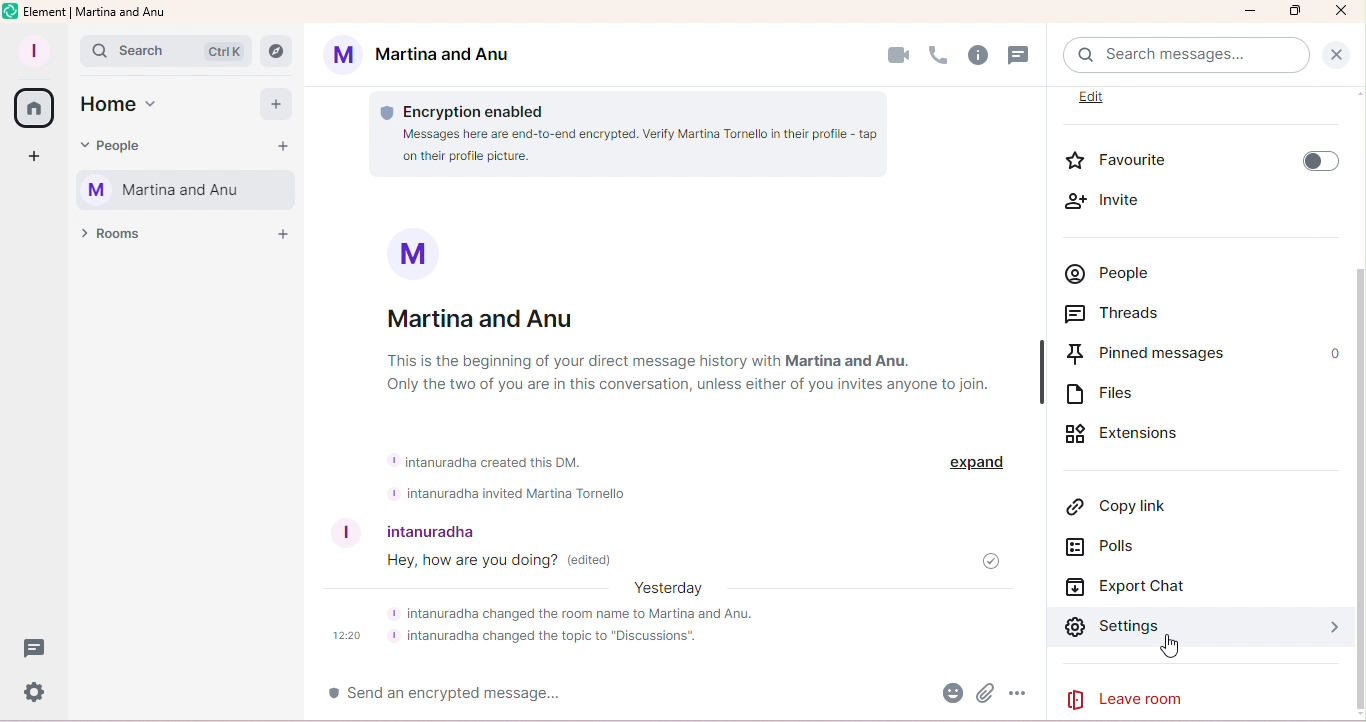 The width and height of the screenshot is (1366, 722). What do you see at coordinates (1141, 699) in the screenshot?
I see `Leave room` at bounding box center [1141, 699].